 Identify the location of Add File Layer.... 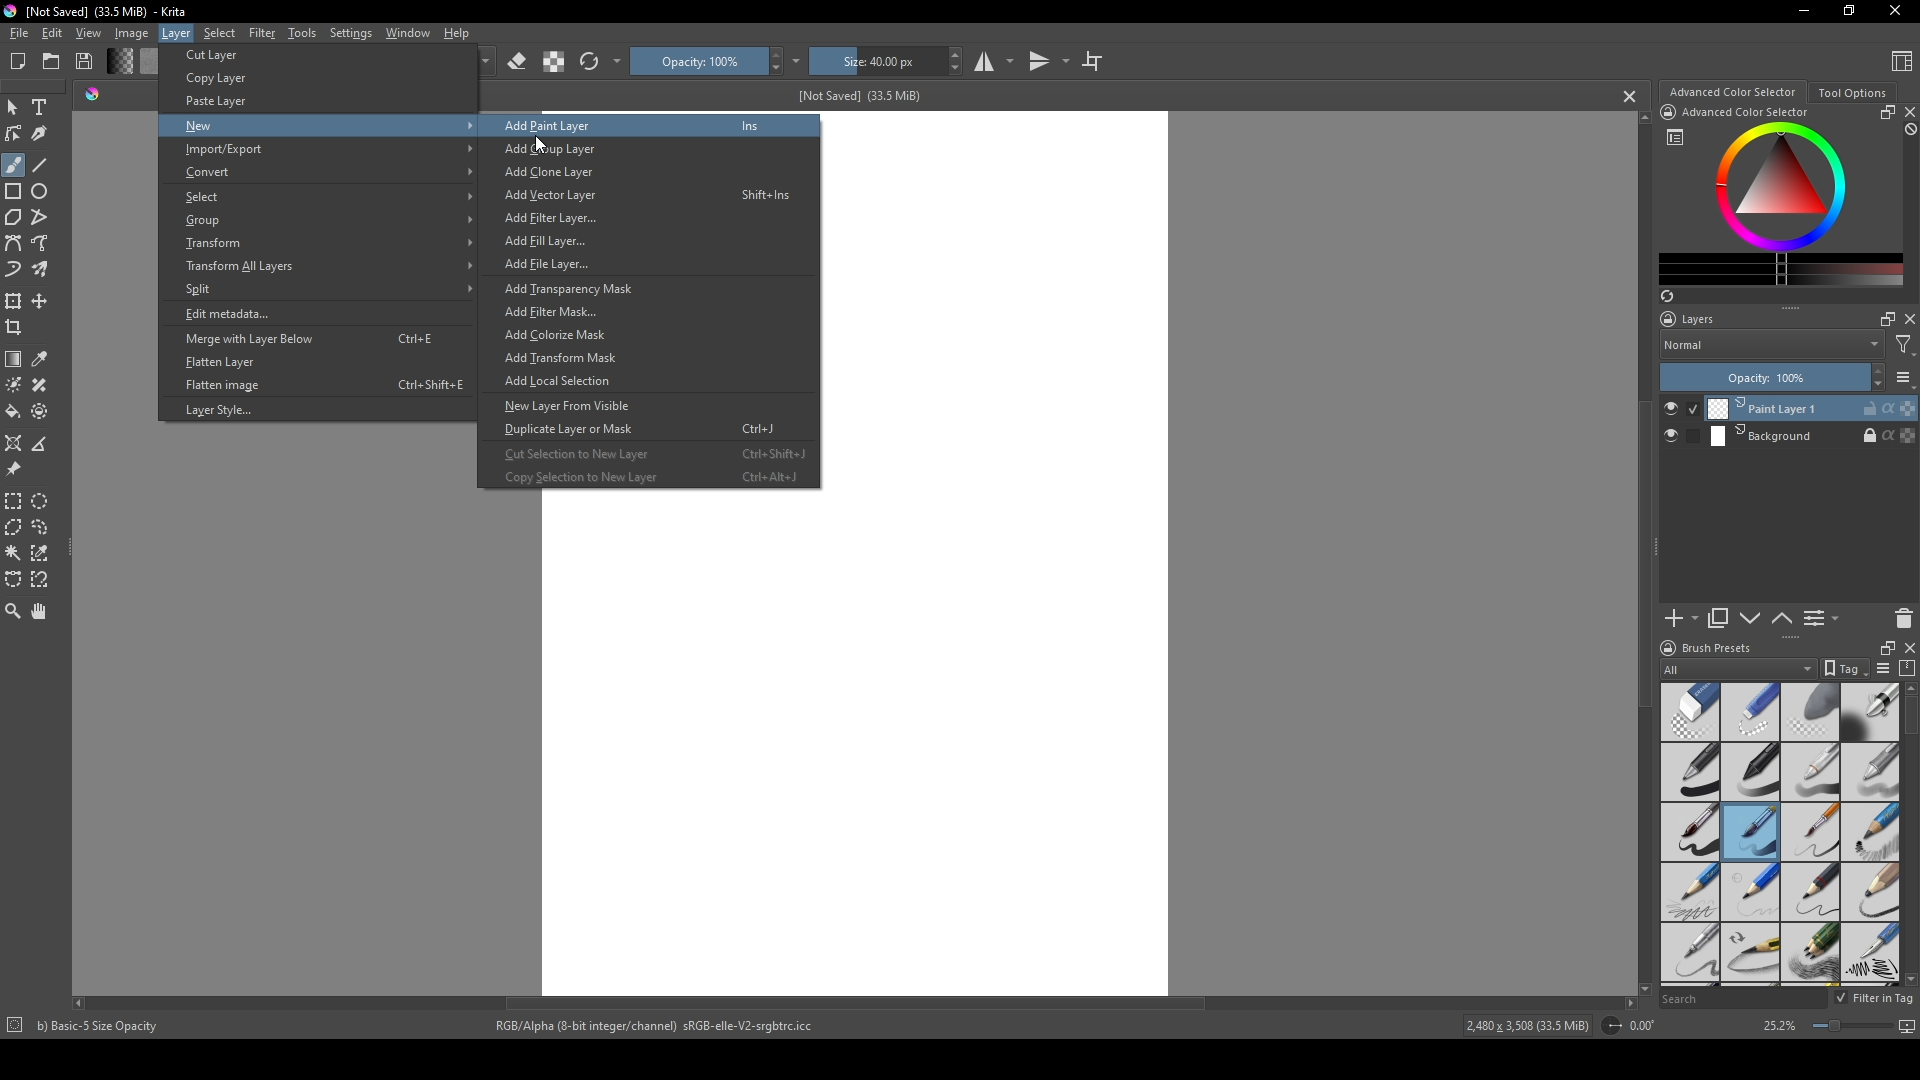
(552, 264).